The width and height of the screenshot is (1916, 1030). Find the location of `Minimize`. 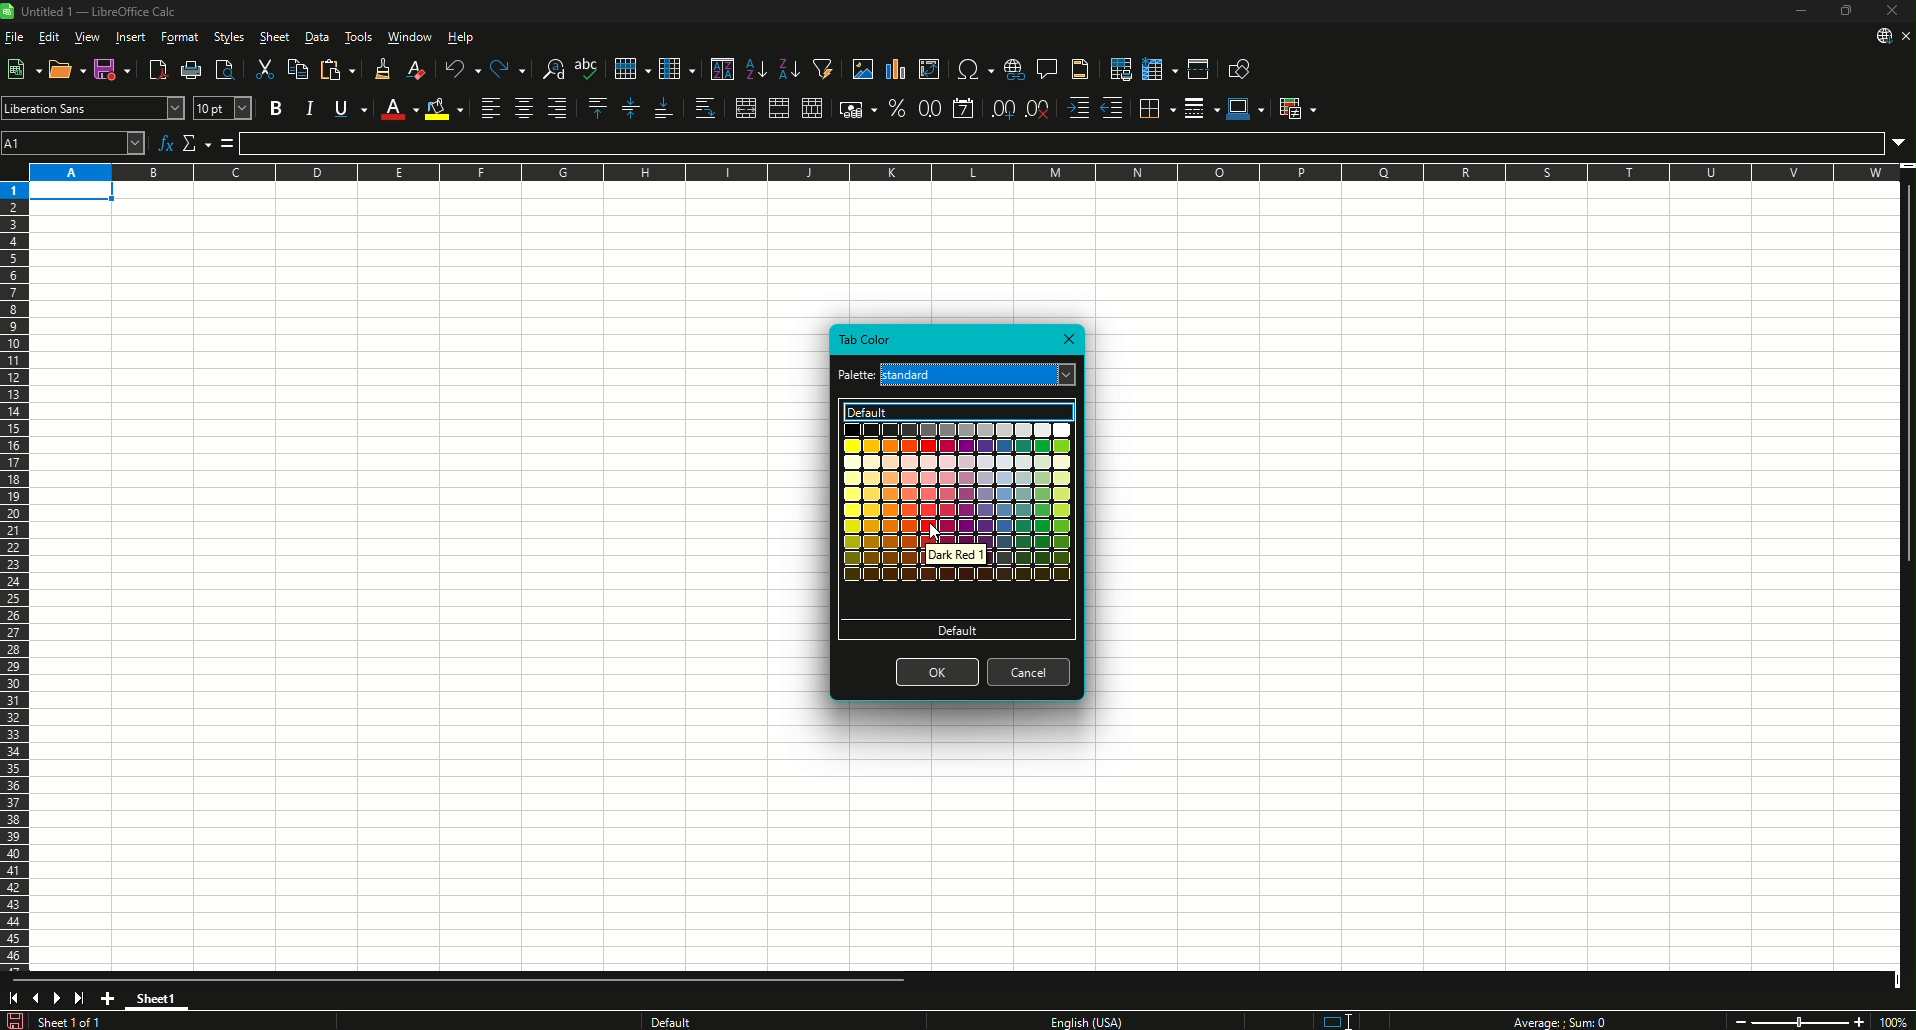

Minimize is located at coordinates (1801, 10).